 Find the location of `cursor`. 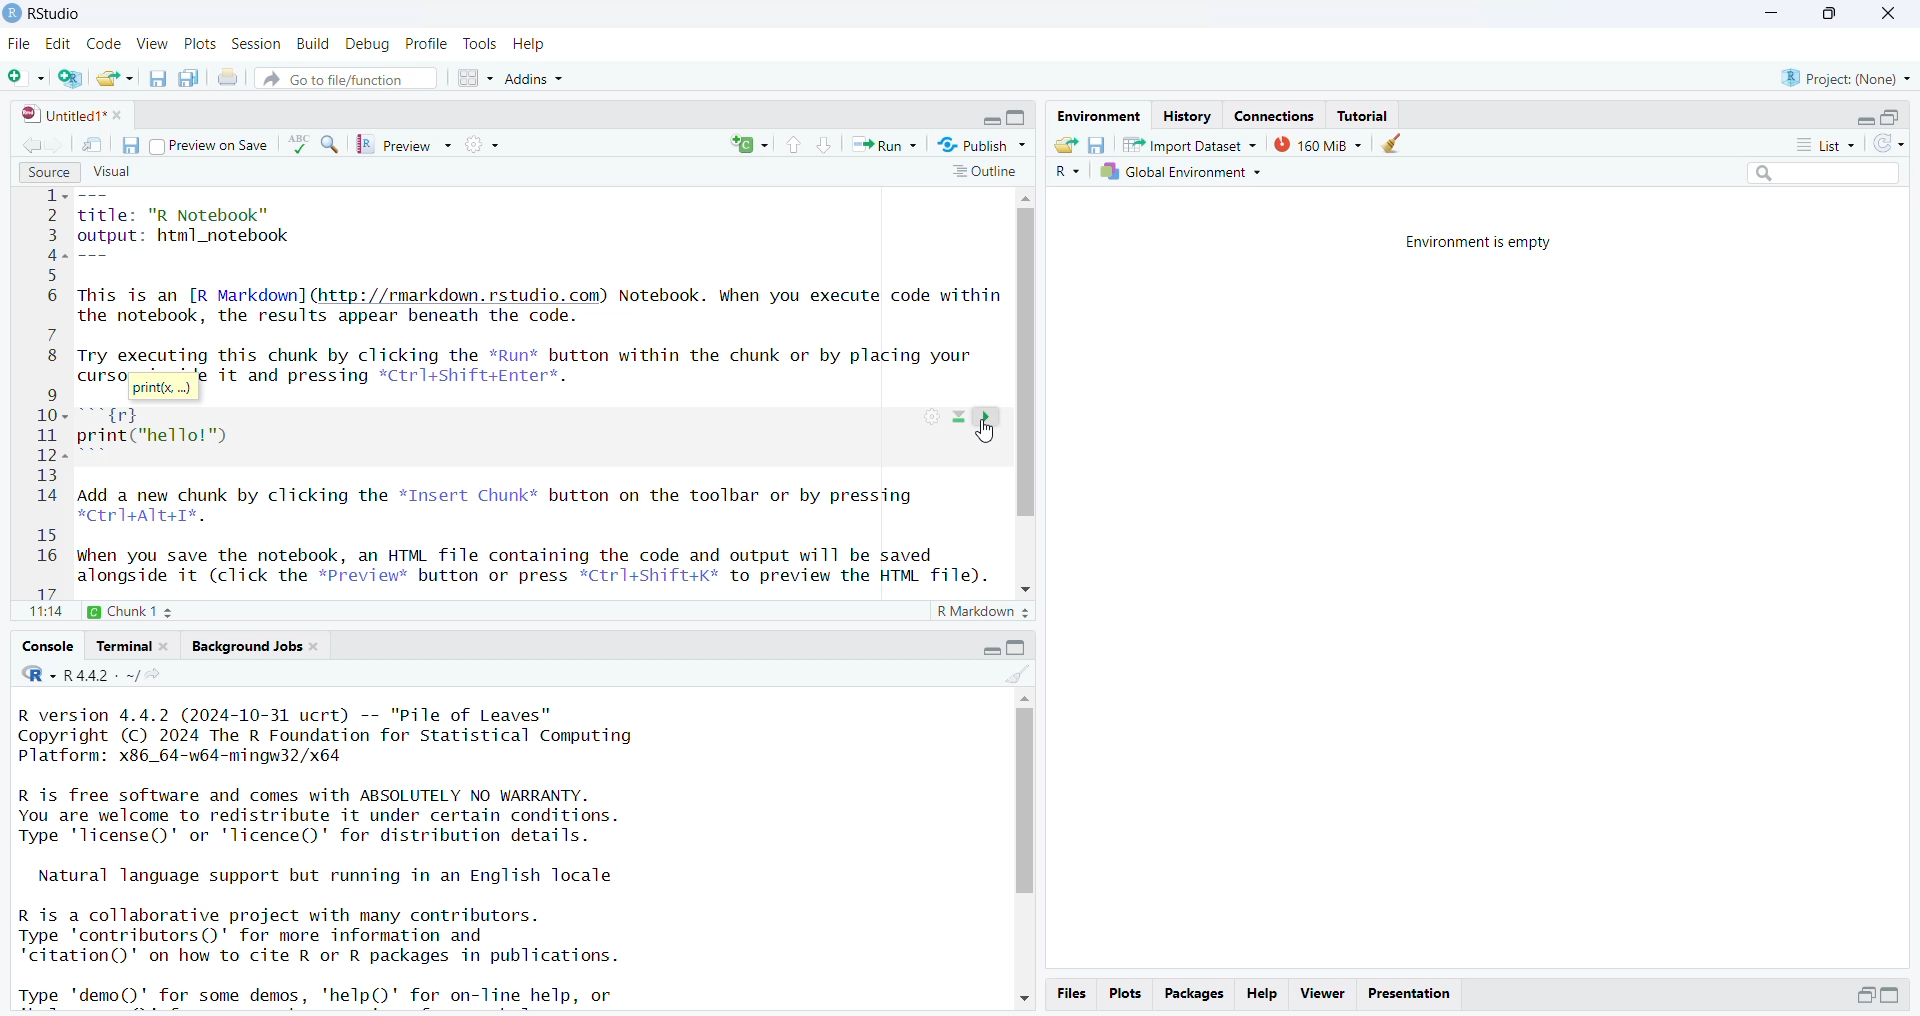

cursor is located at coordinates (986, 436).